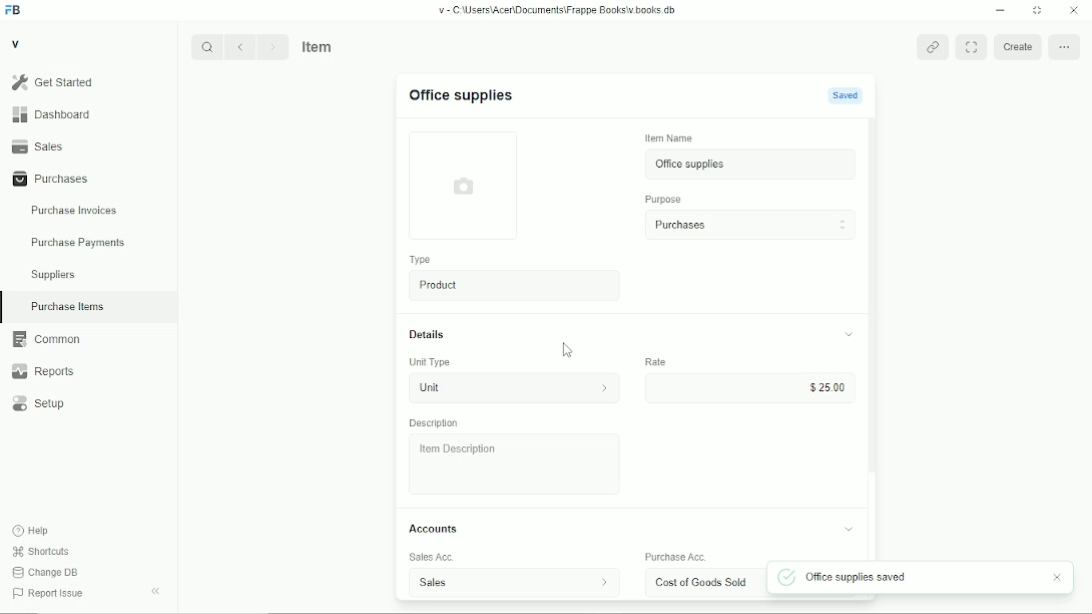  I want to click on Toggle between form and full width, so click(1038, 11).